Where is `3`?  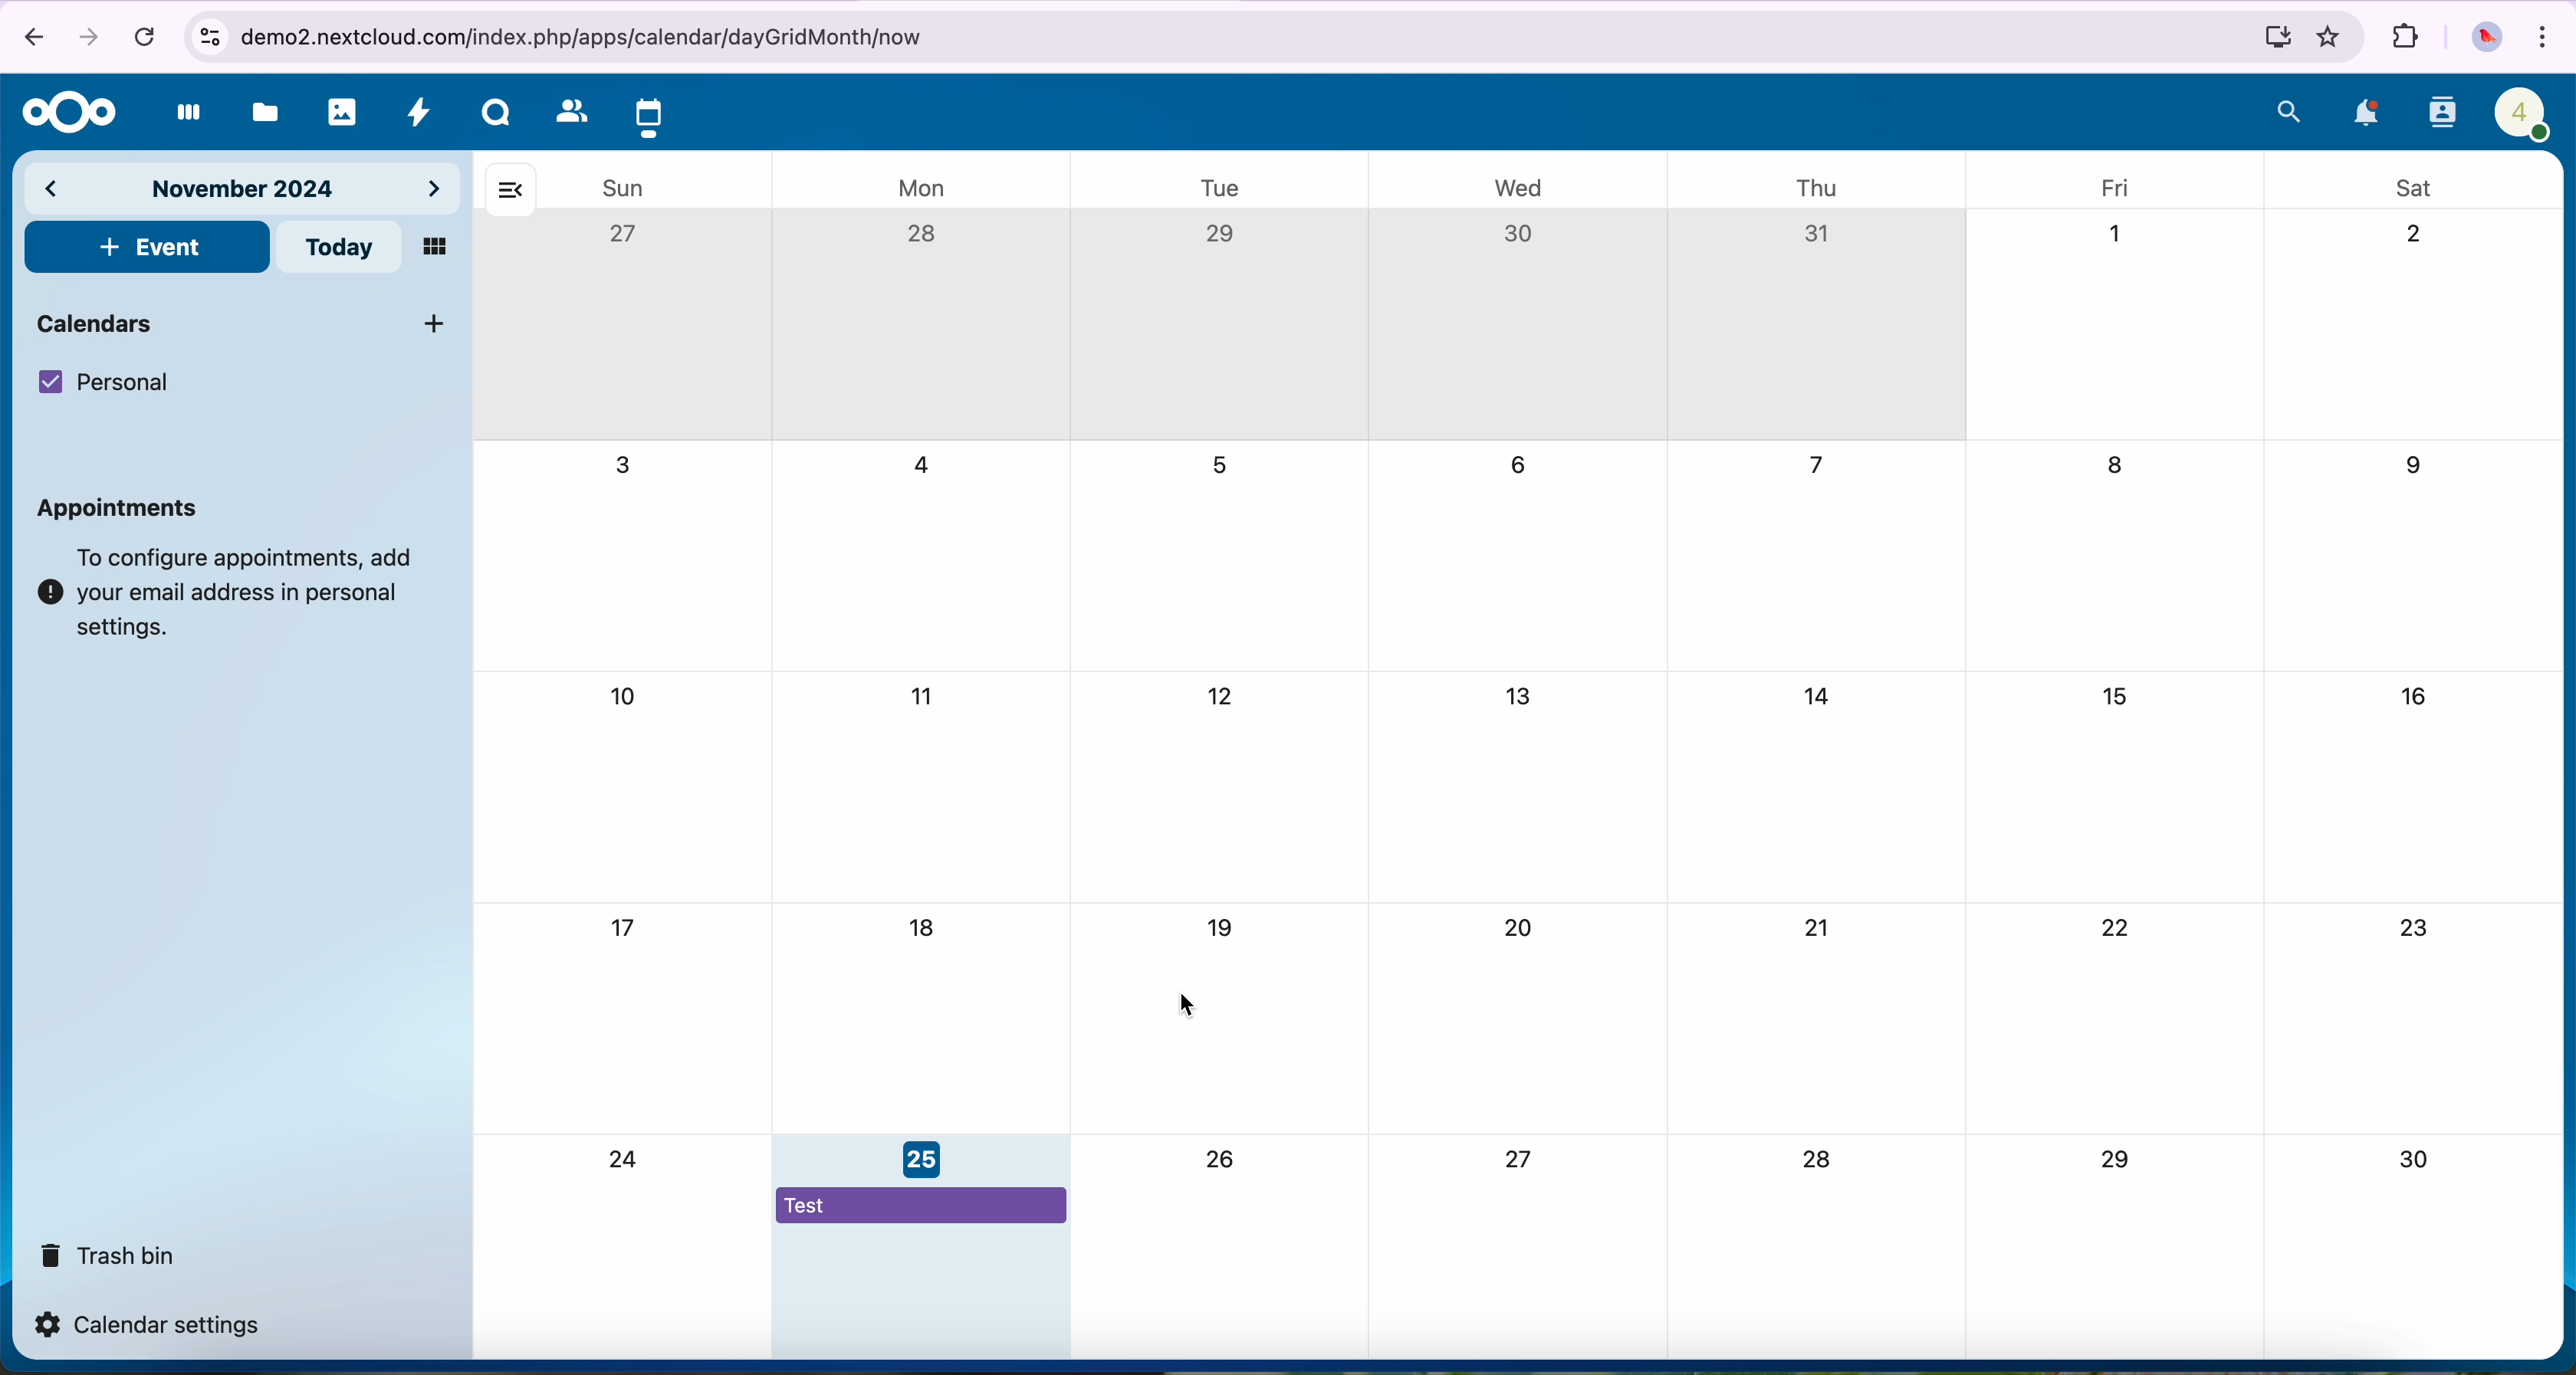 3 is located at coordinates (623, 462).